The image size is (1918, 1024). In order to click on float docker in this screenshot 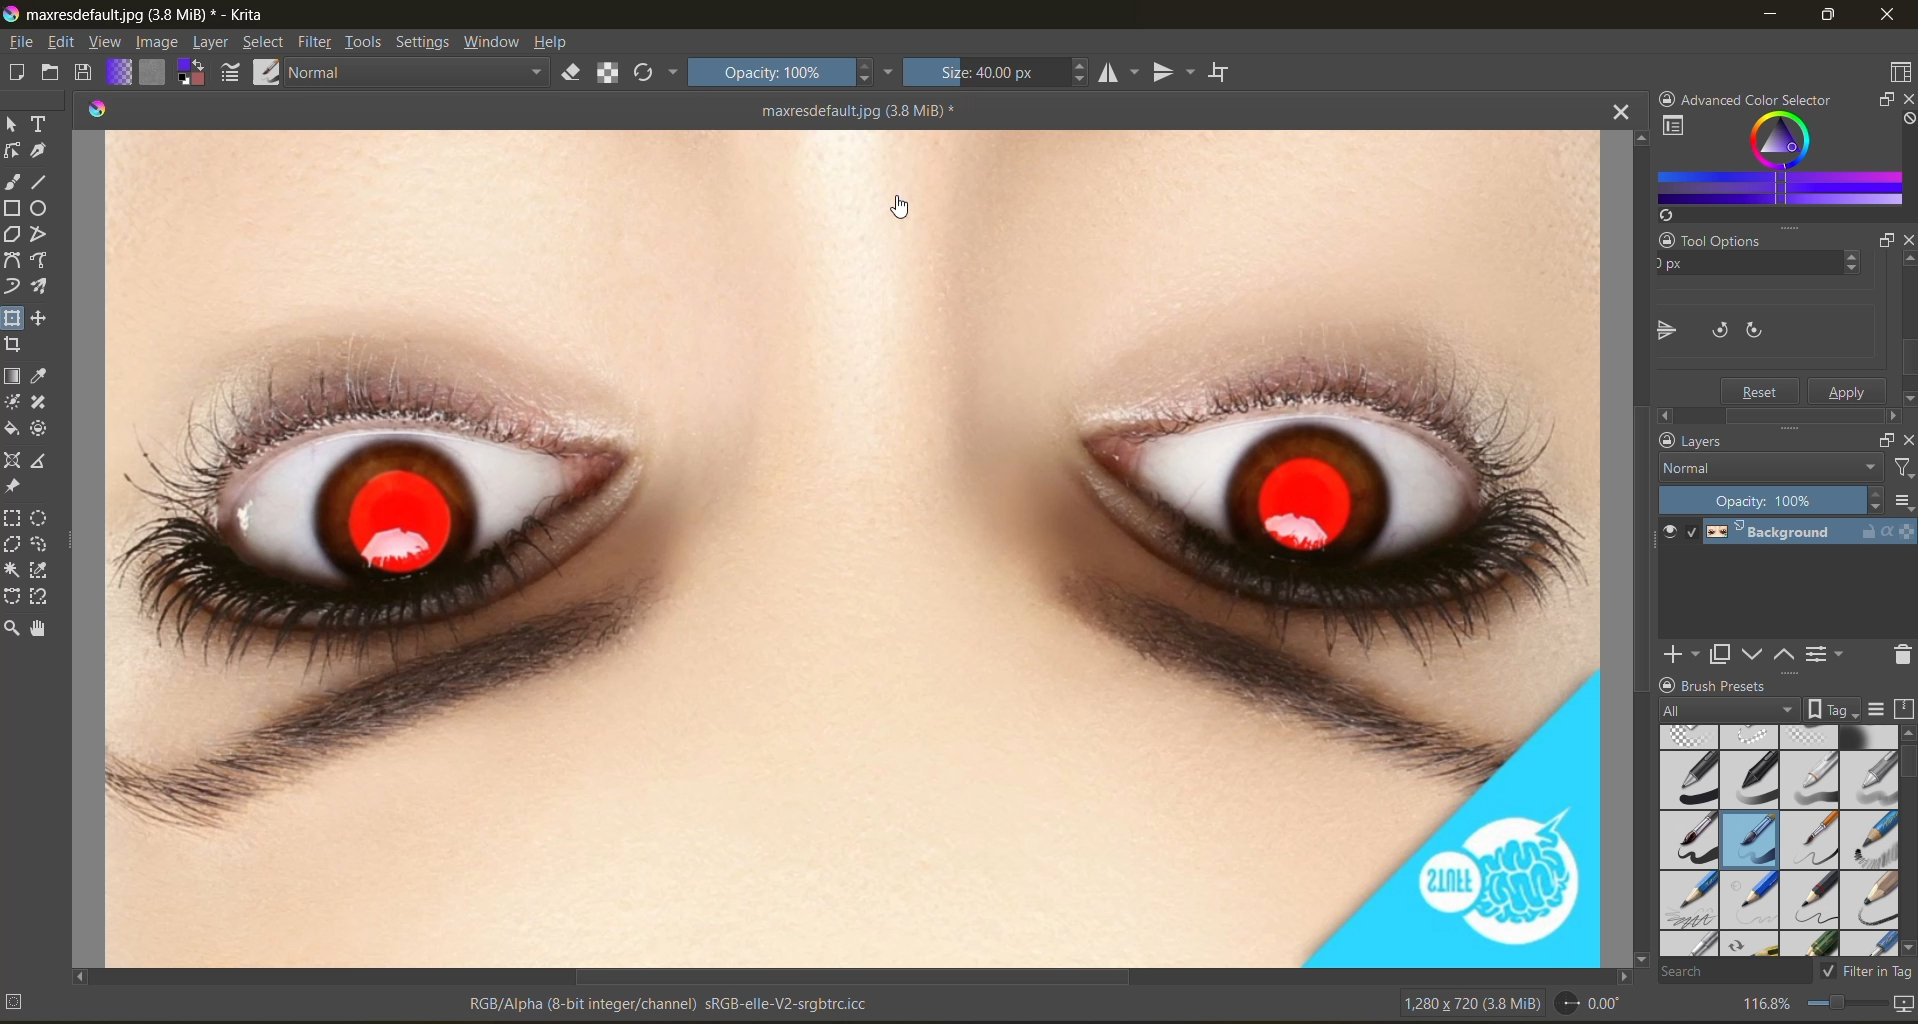, I will do `click(1883, 244)`.